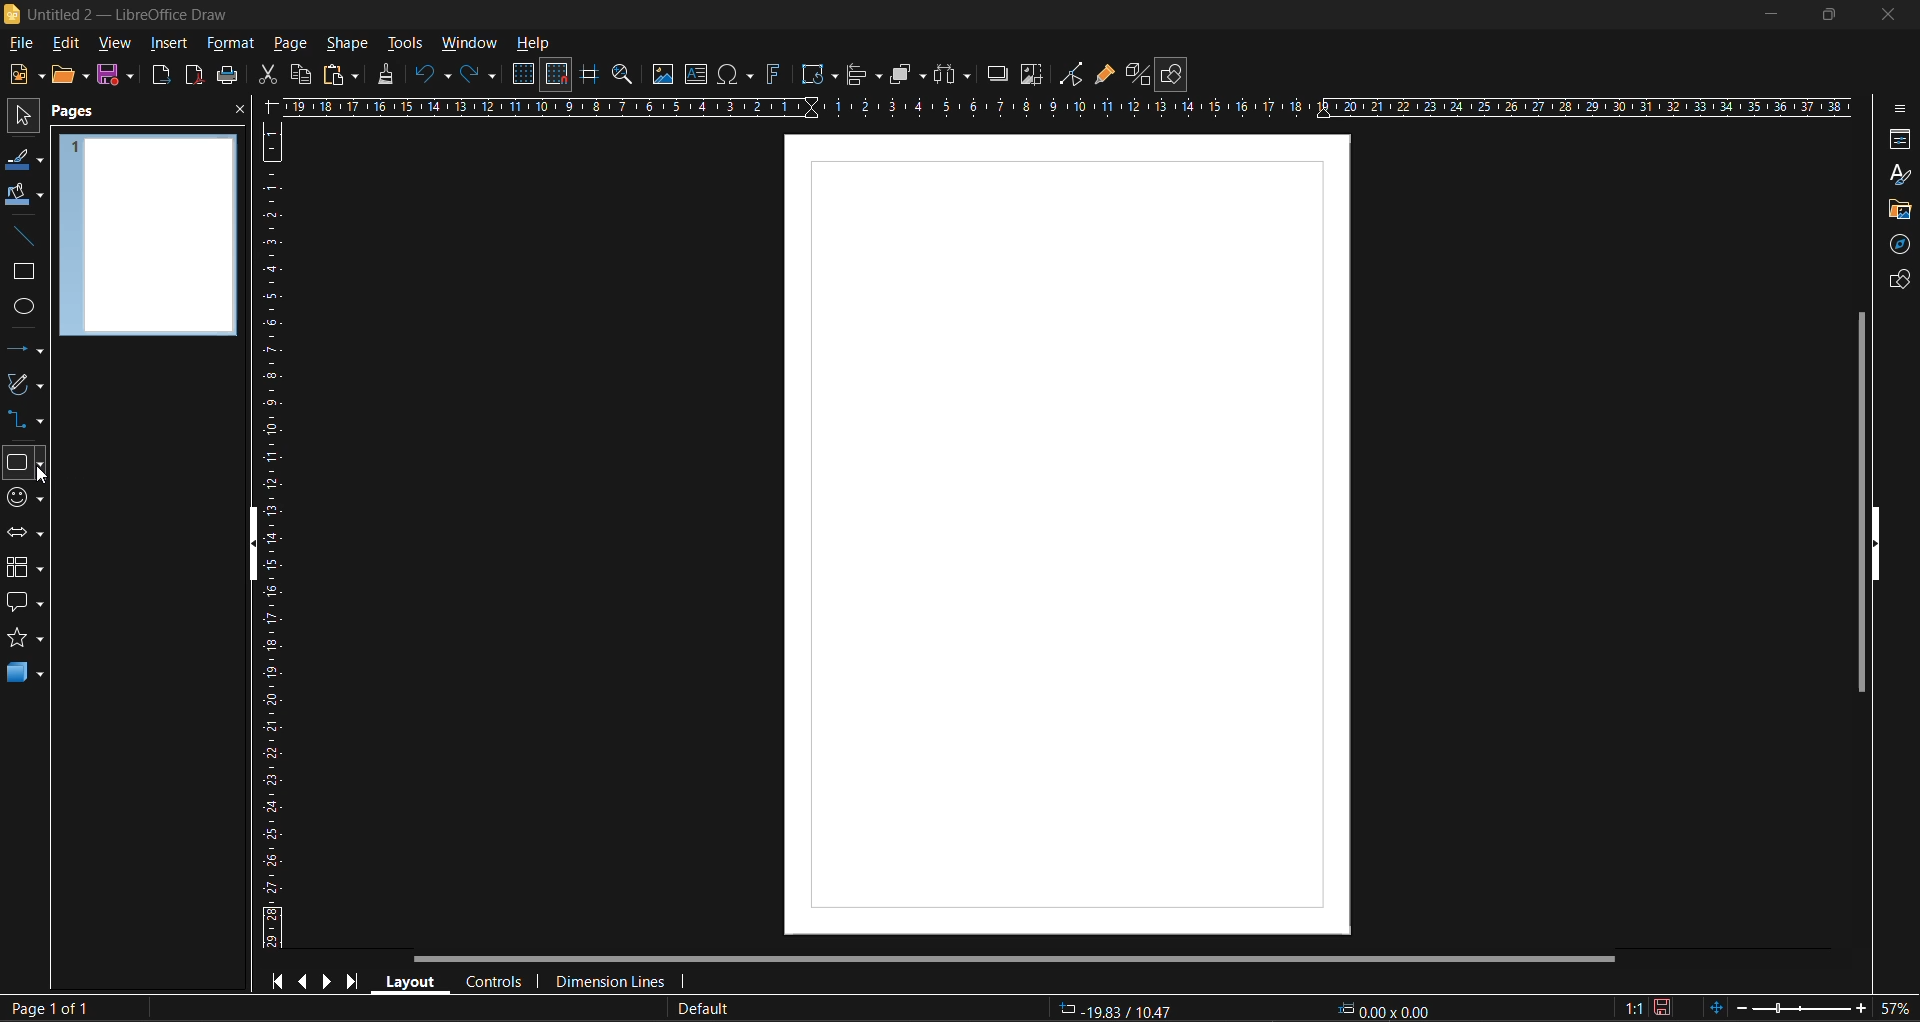 This screenshot has width=1920, height=1022. What do you see at coordinates (76, 113) in the screenshot?
I see `pages` at bounding box center [76, 113].